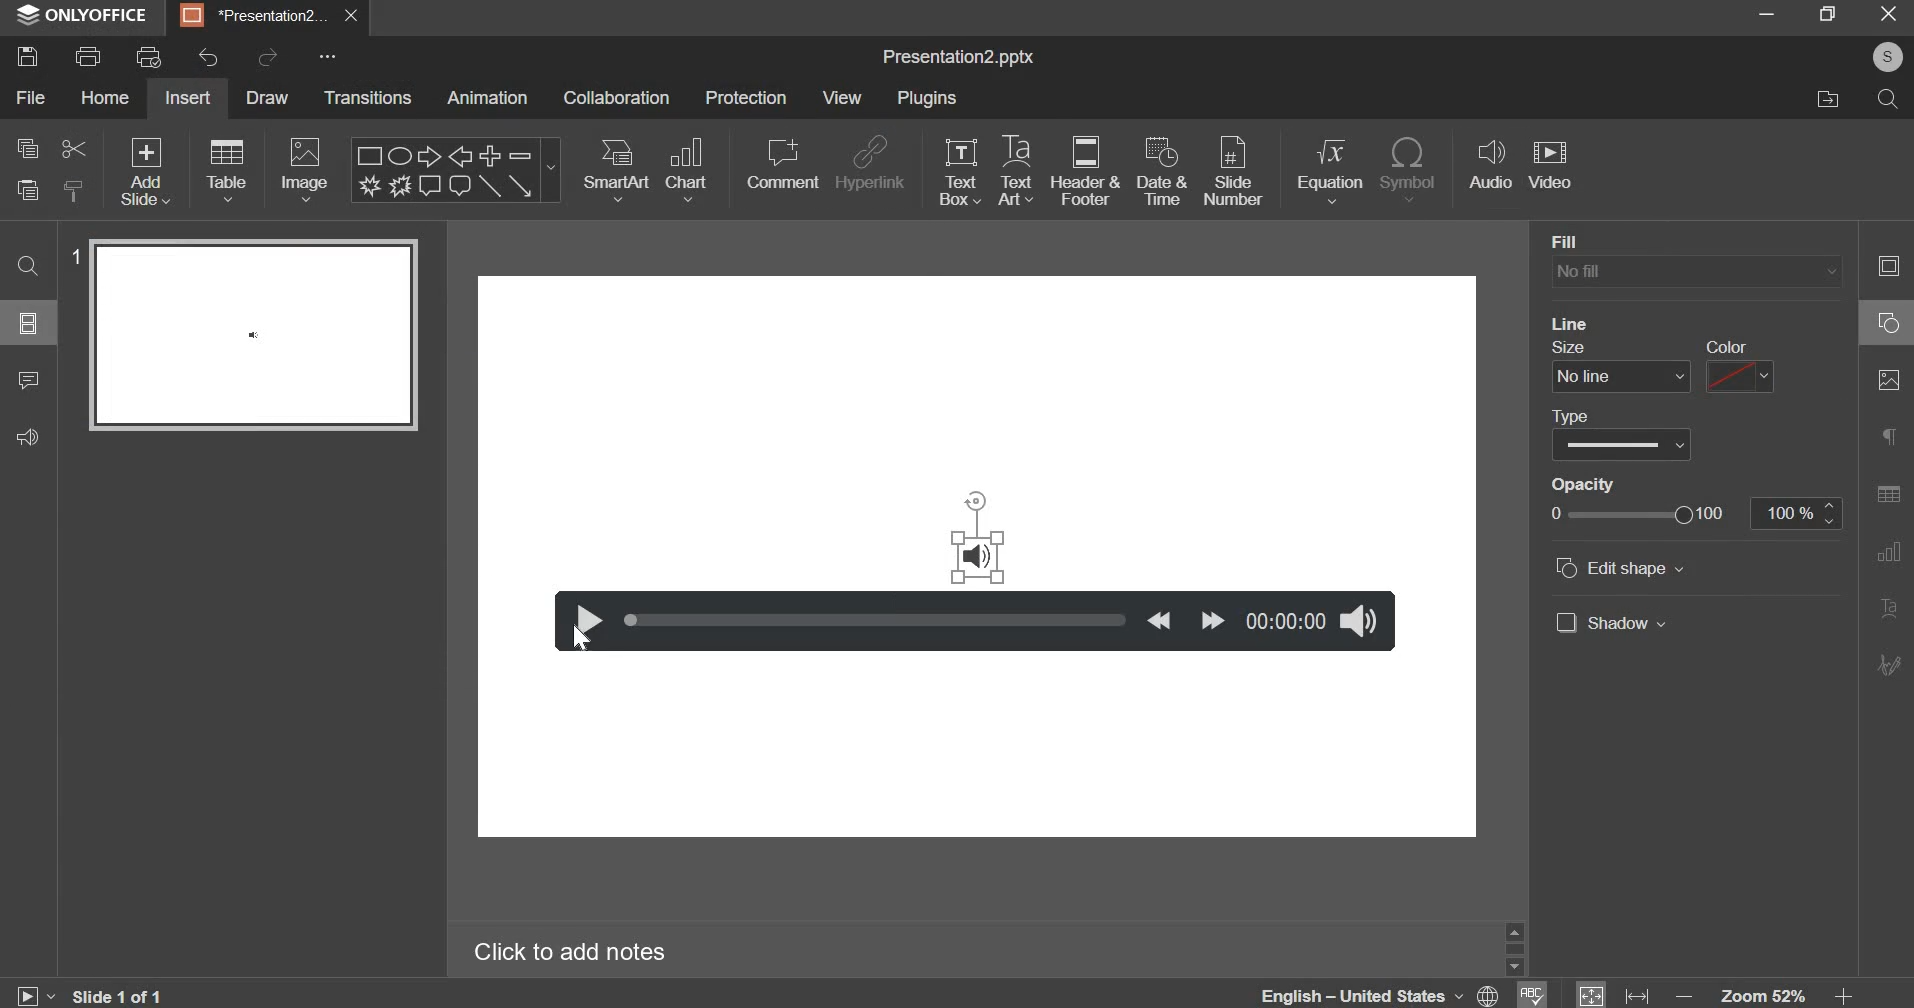  Describe the element at coordinates (873, 161) in the screenshot. I see `hyperlink` at that location.